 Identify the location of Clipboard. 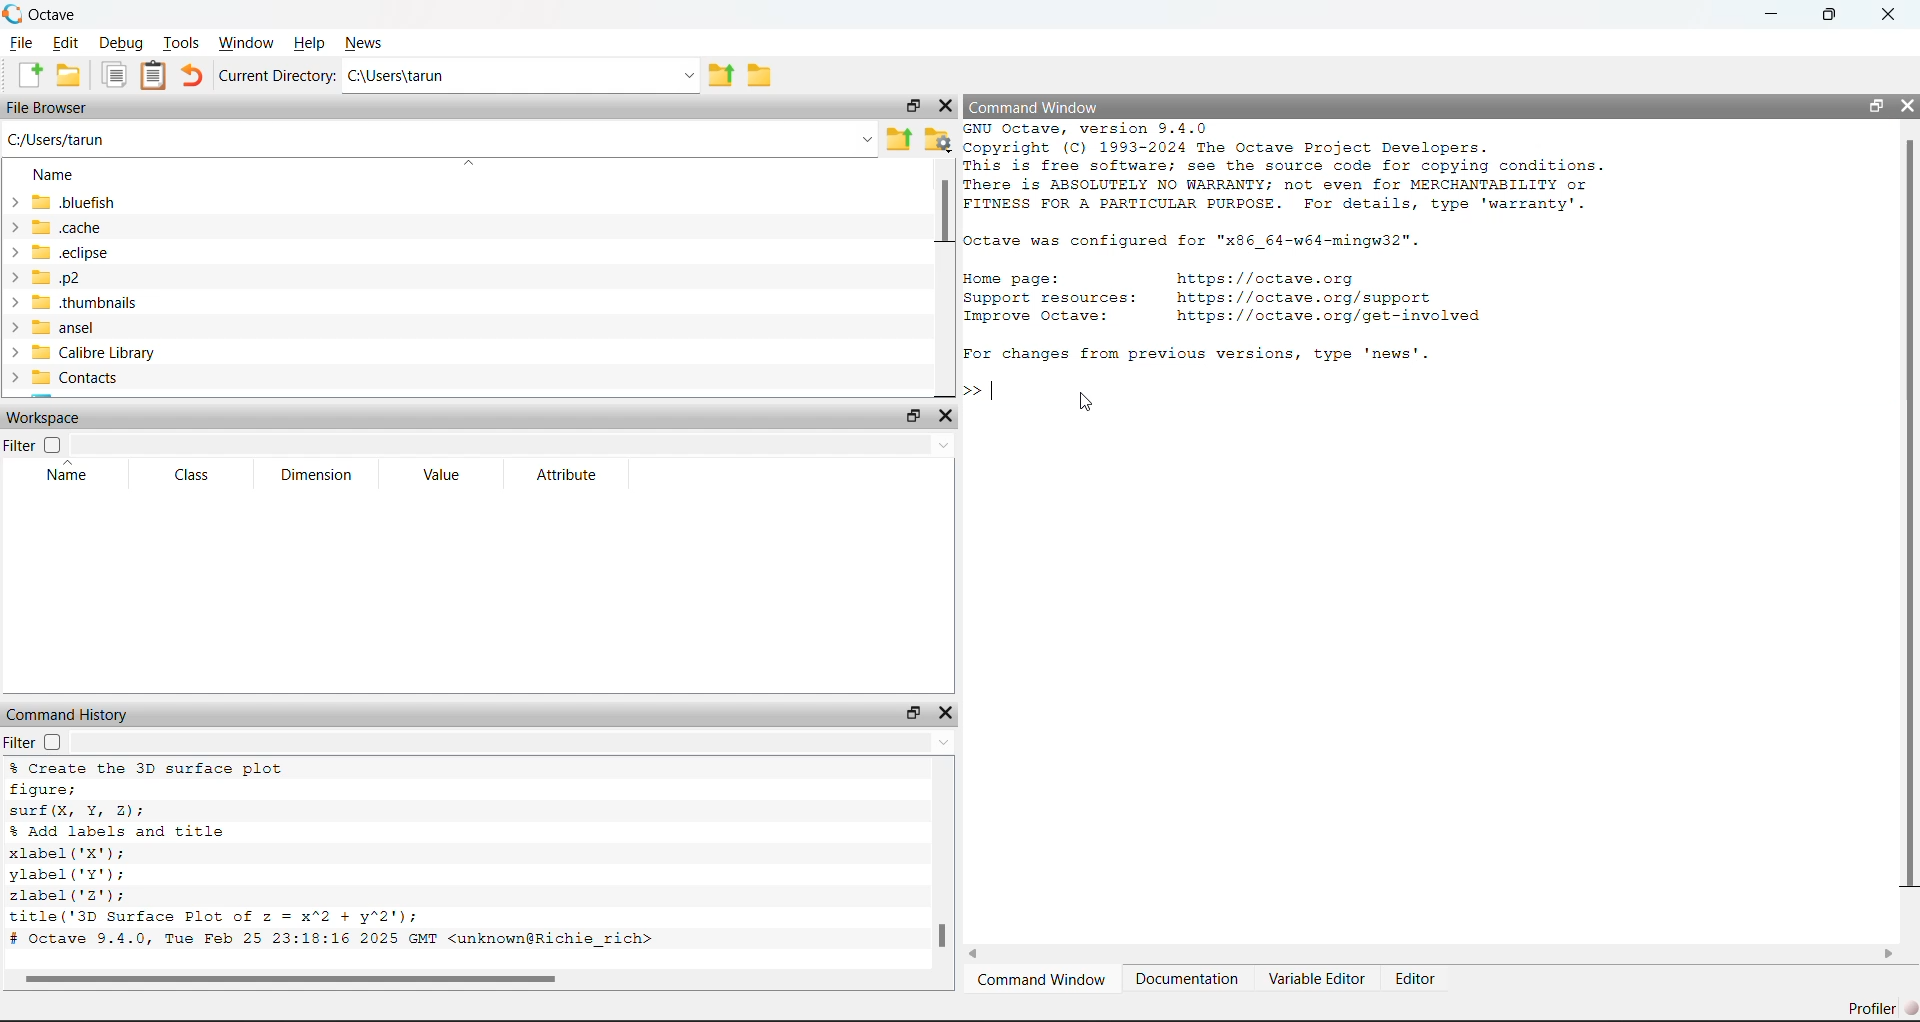
(152, 74).